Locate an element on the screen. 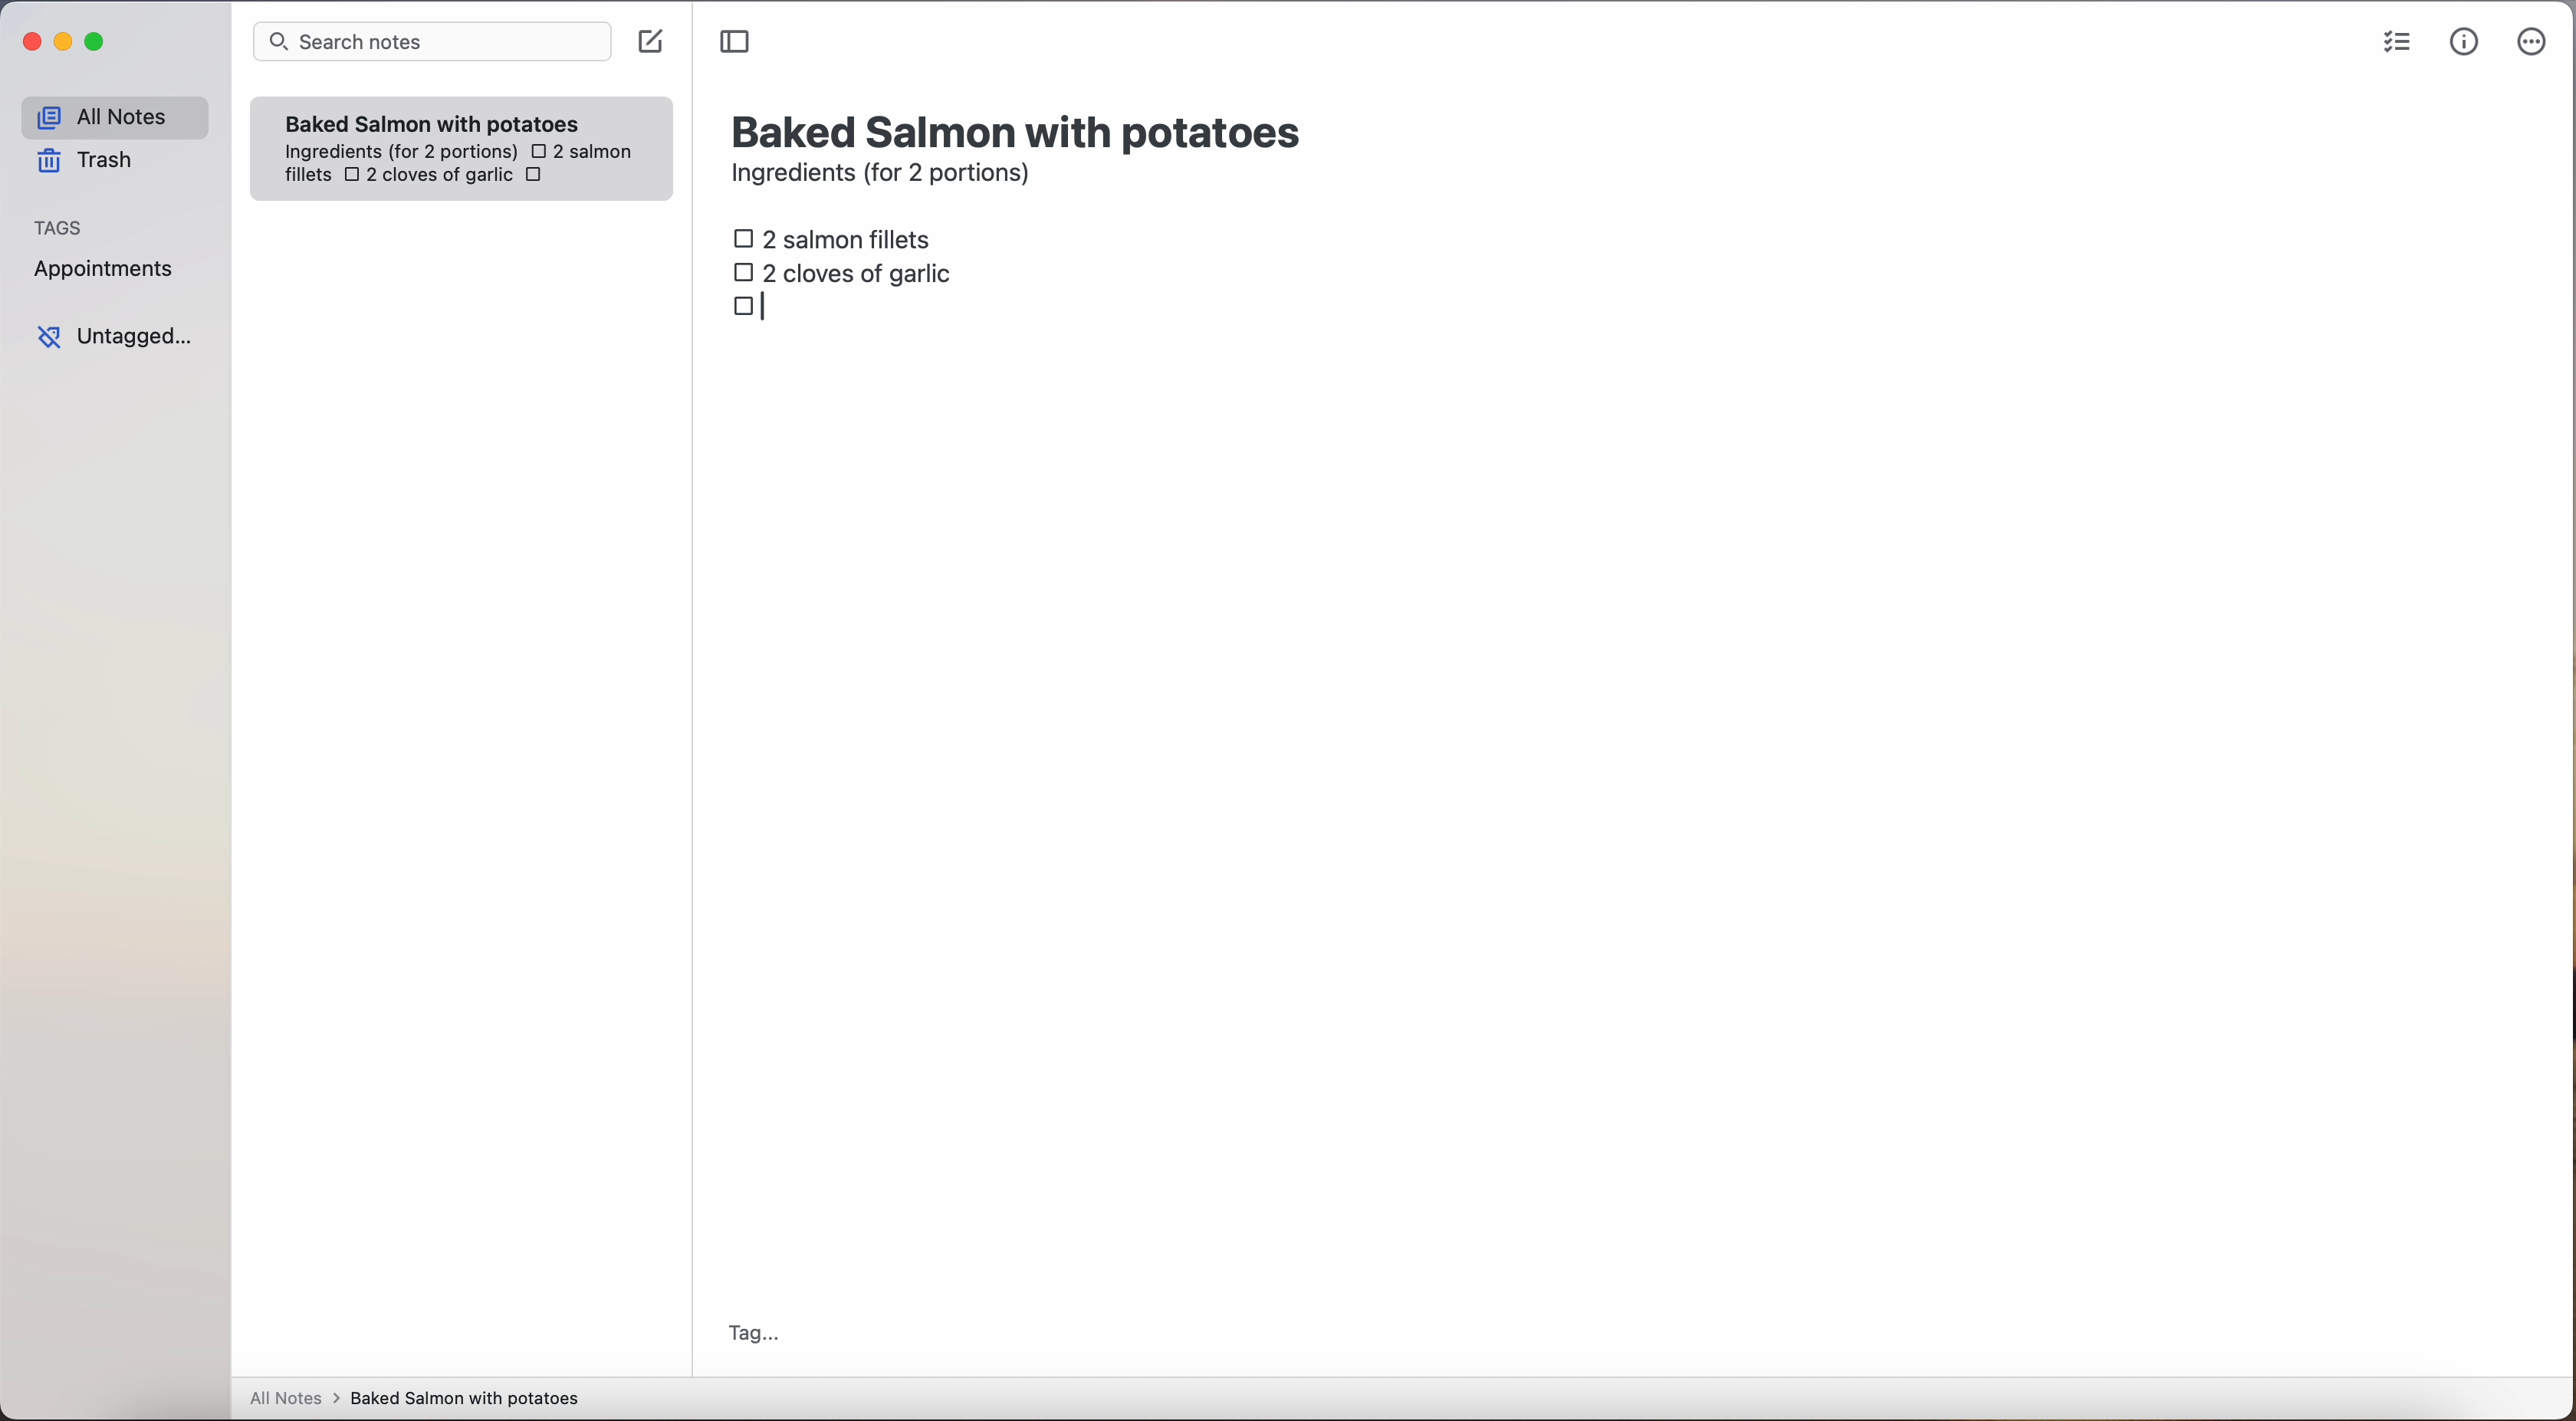  more options is located at coordinates (2536, 43).